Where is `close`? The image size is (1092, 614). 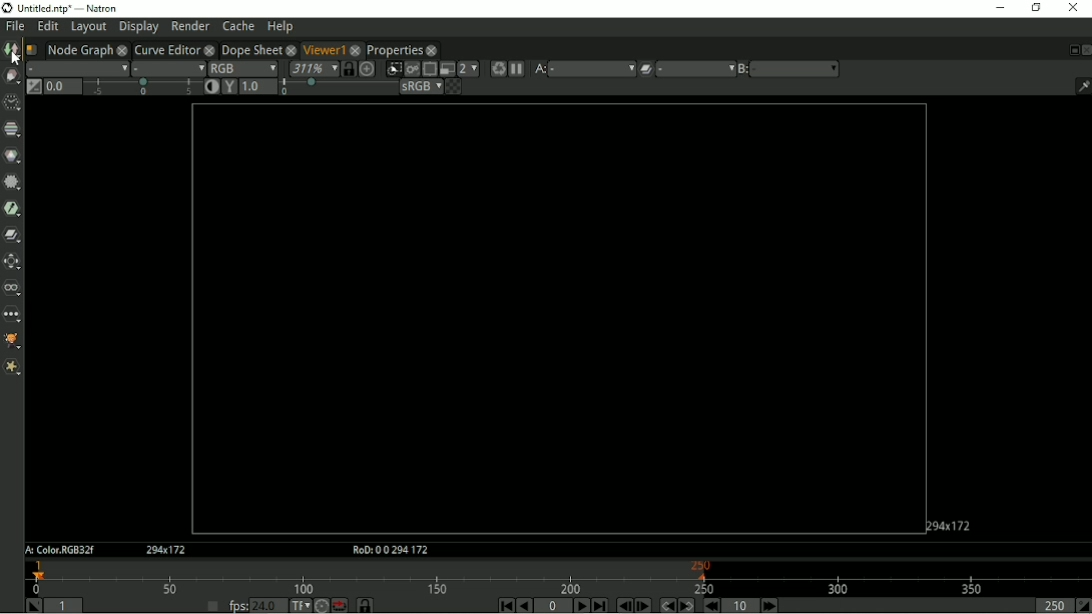 close is located at coordinates (209, 49).